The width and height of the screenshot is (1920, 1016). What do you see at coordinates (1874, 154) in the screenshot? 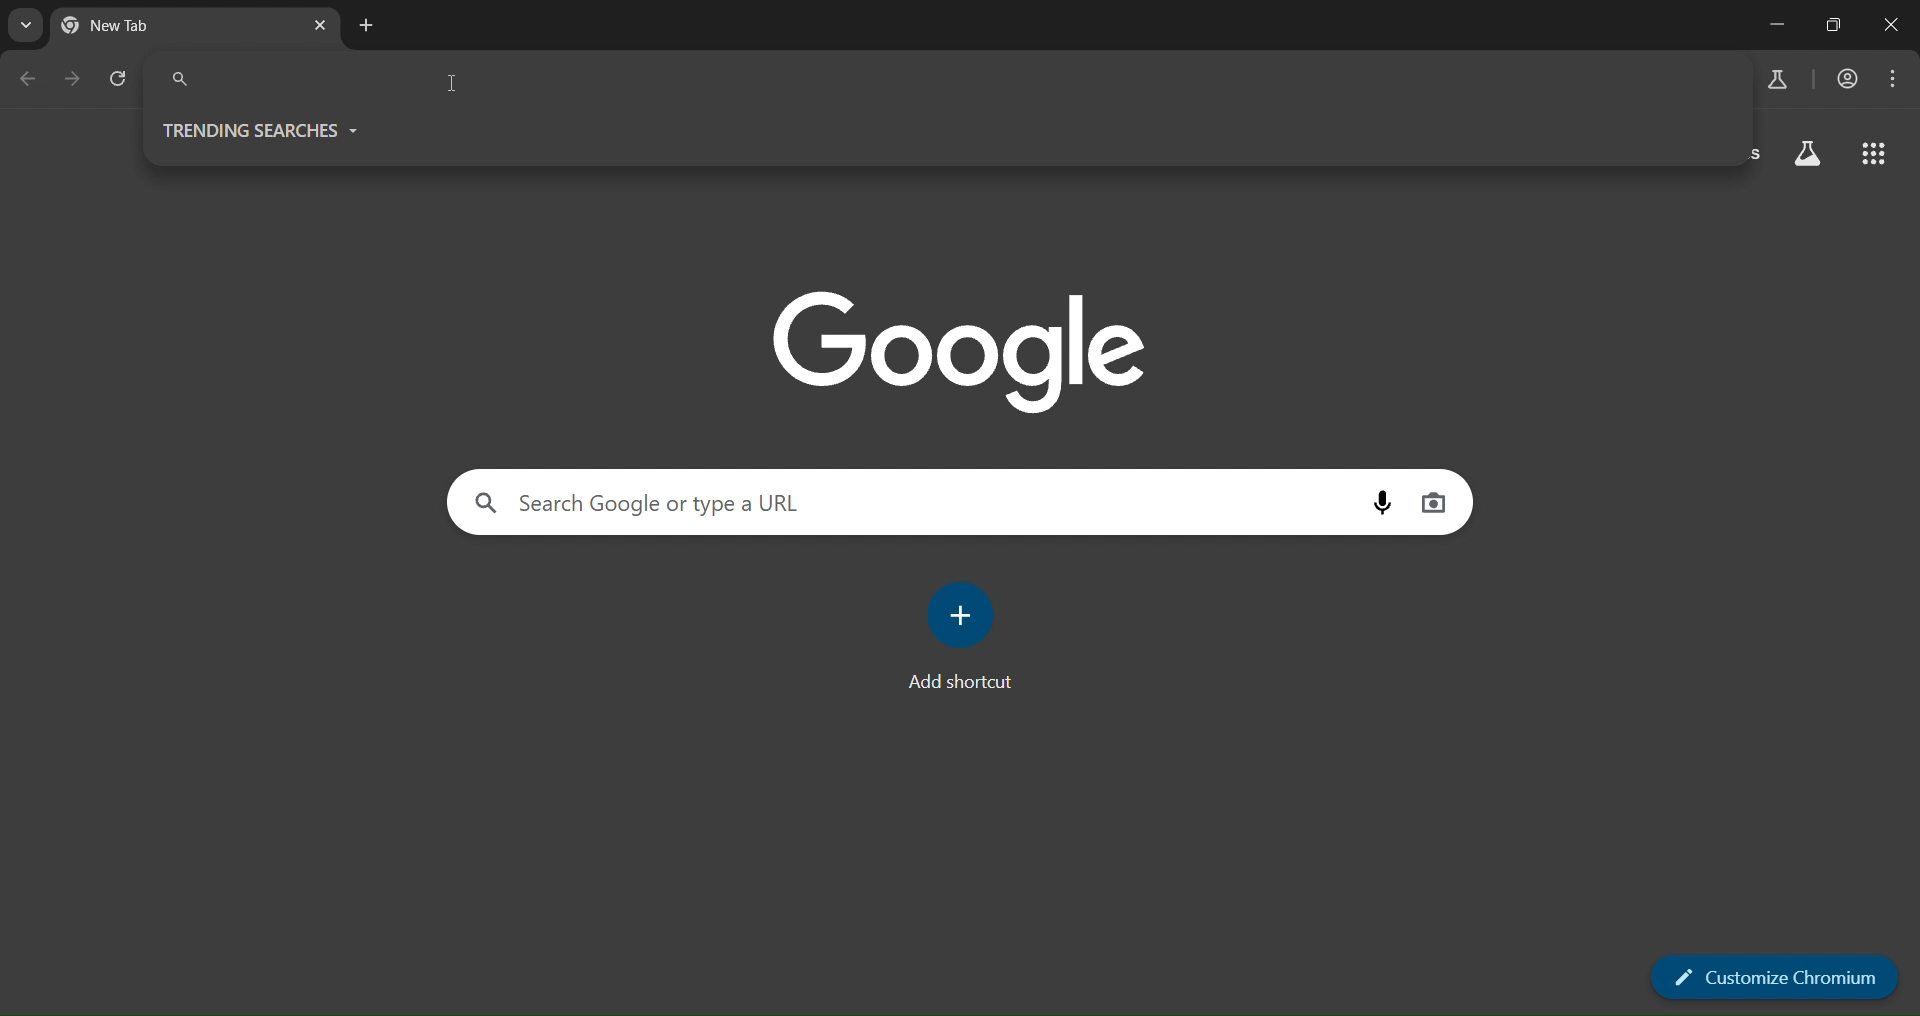
I see `google apps` at bounding box center [1874, 154].